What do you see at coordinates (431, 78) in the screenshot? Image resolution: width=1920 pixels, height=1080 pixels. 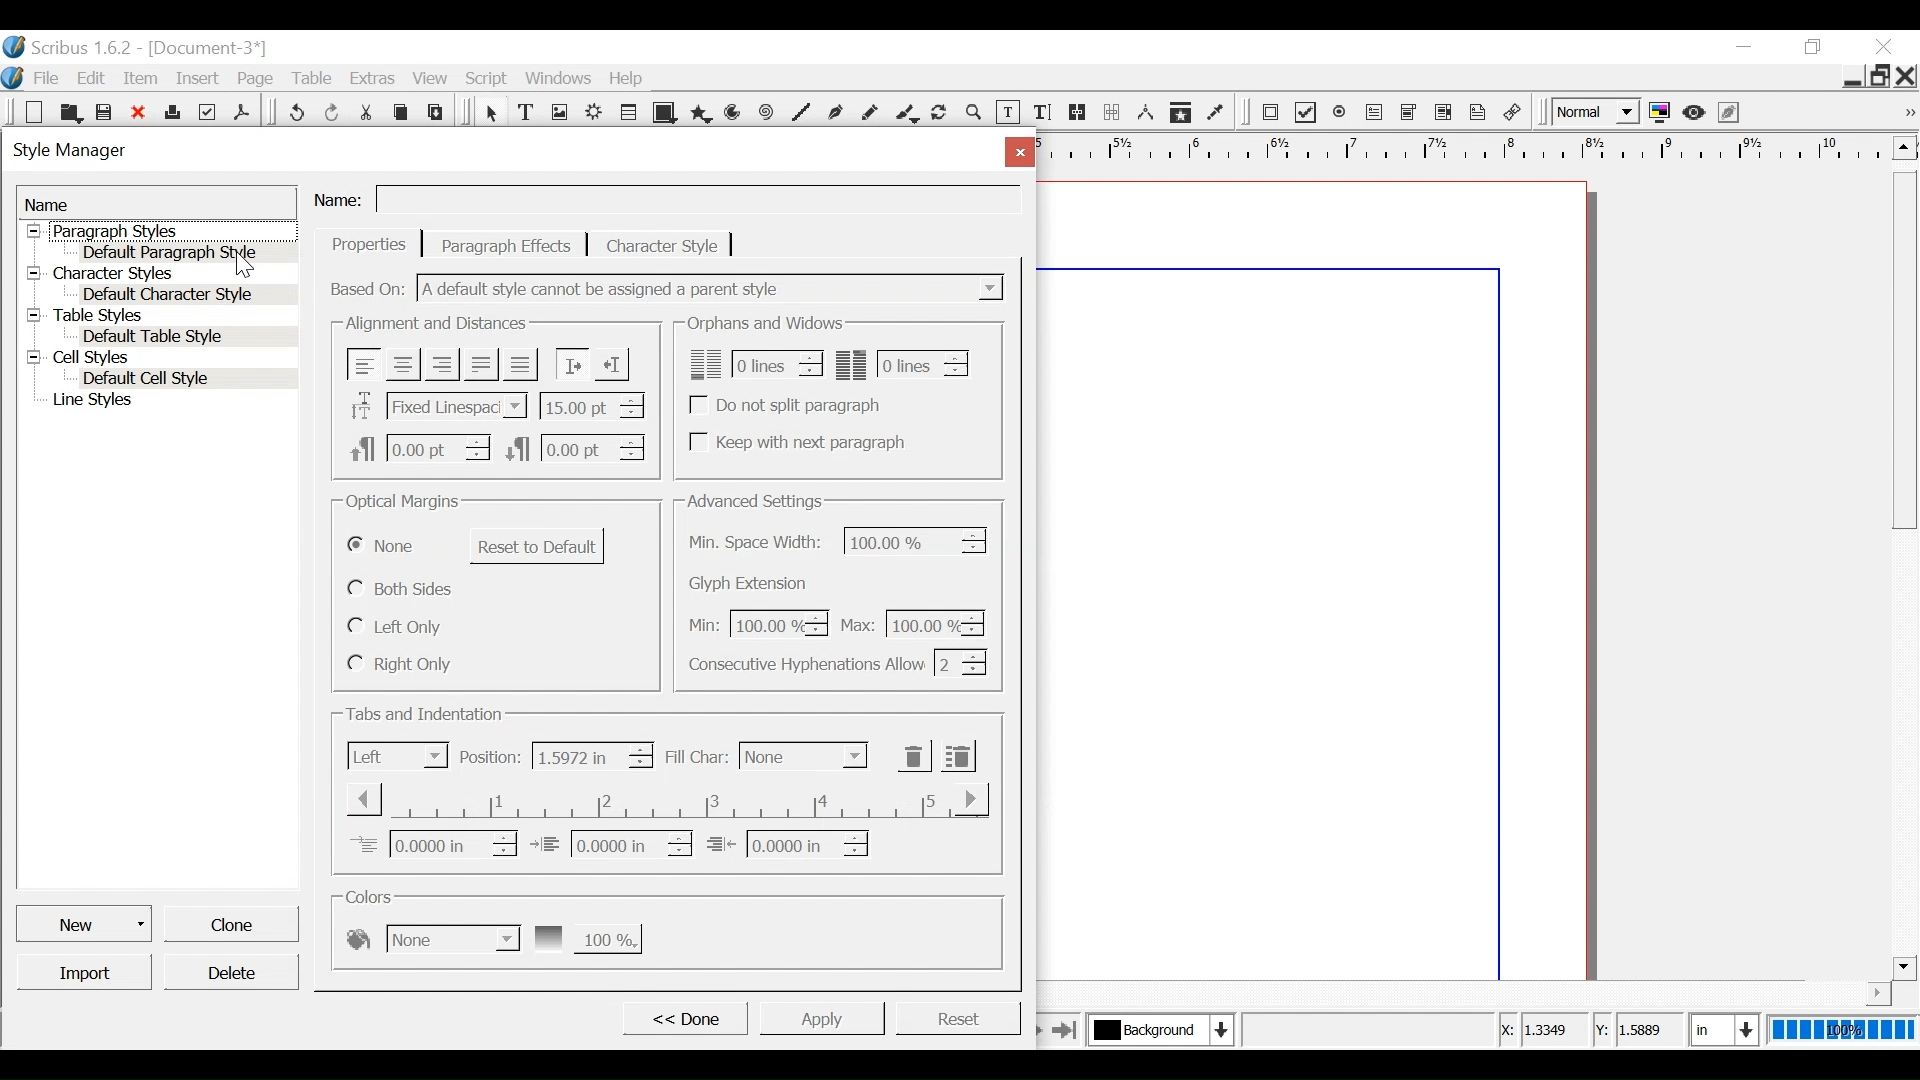 I see `View` at bounding box center [431, 78].